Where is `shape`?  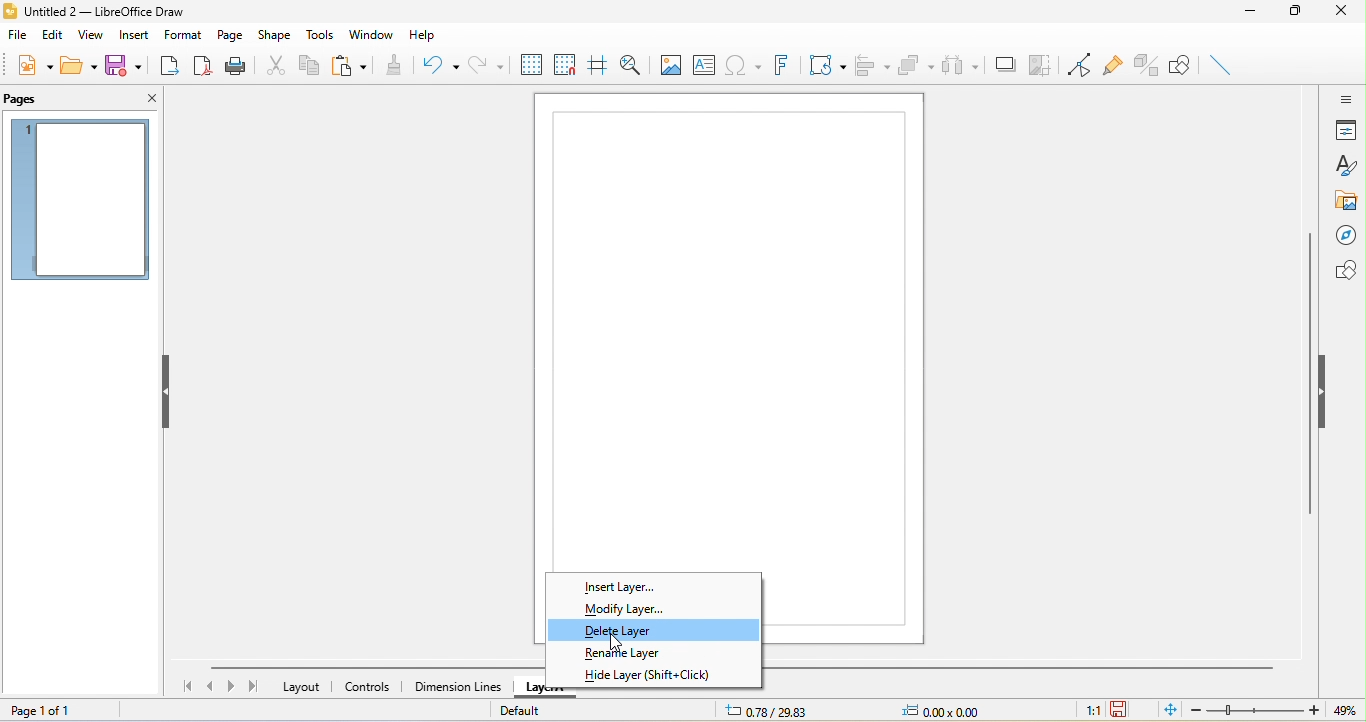
shape is located at coordinates (274, 33).